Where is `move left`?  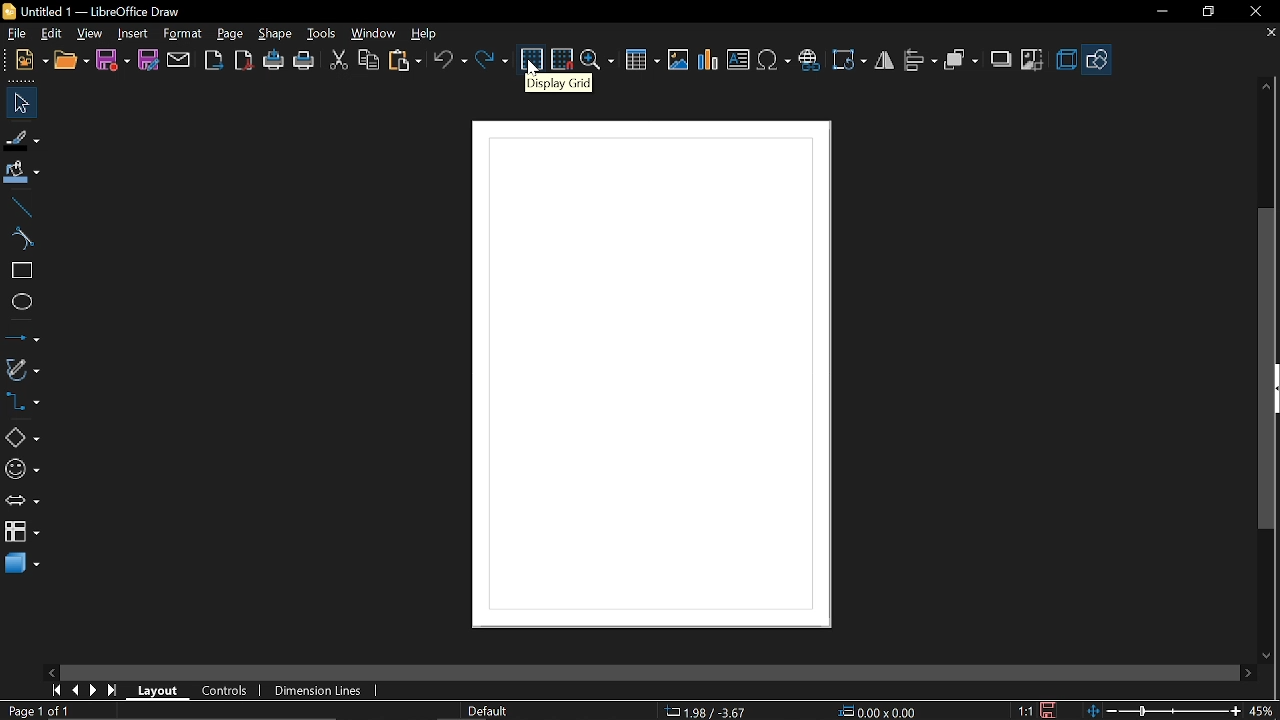
move left is located at coordinates (51, 672).